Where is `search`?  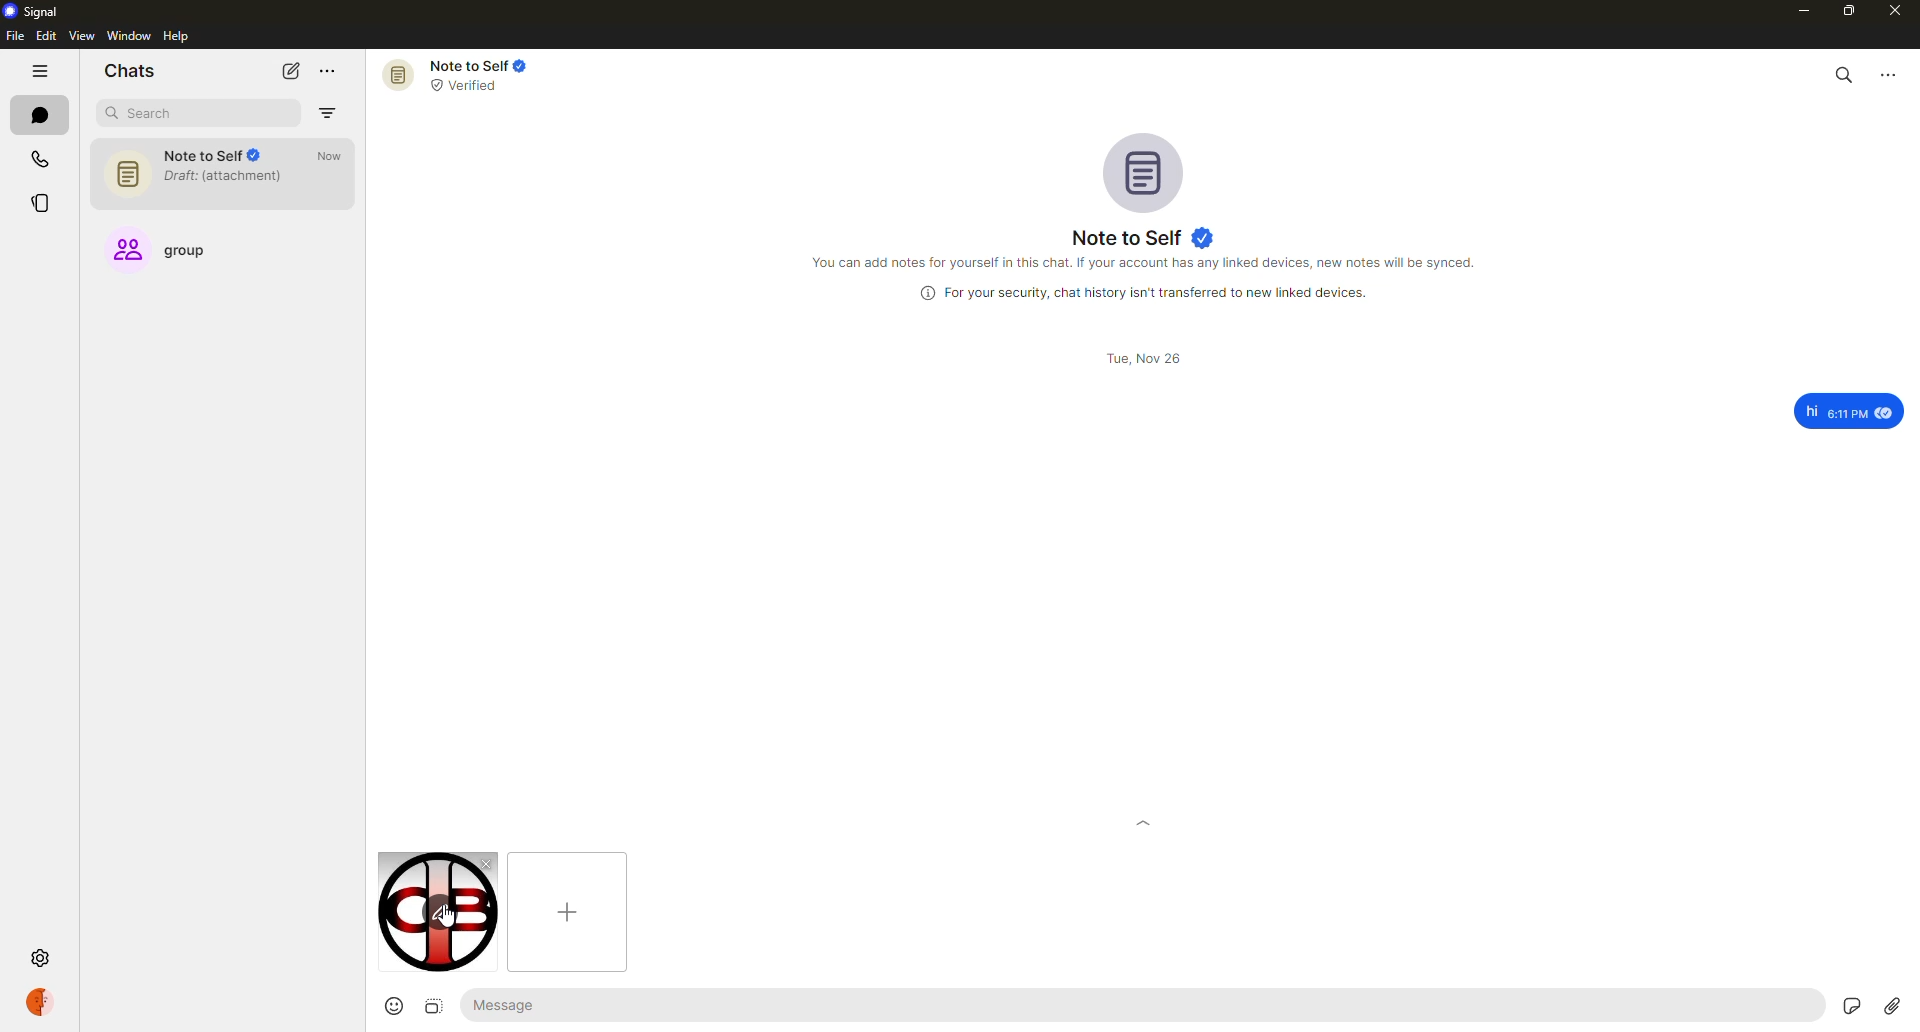 search is located at coordinates (1843, 71).